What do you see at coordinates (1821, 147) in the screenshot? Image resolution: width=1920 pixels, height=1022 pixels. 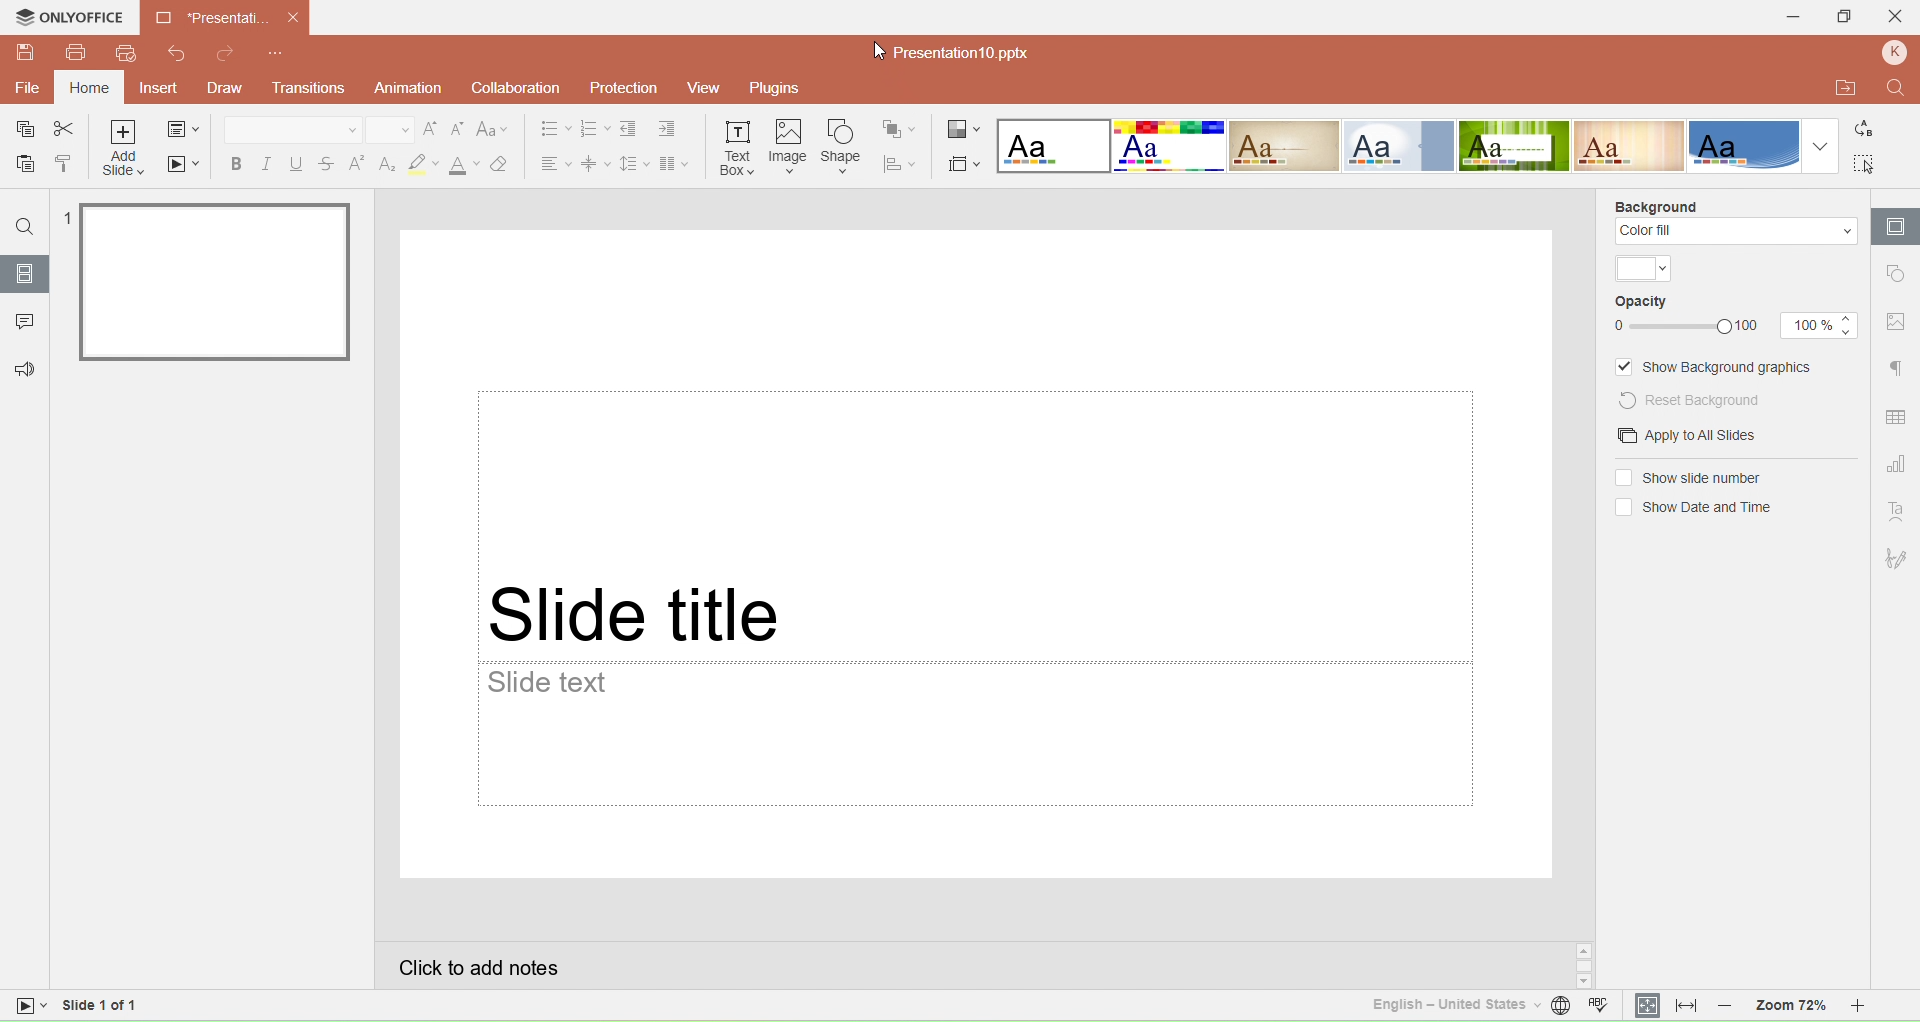 I see `Dropdown` at bounding box center [1821, 147].